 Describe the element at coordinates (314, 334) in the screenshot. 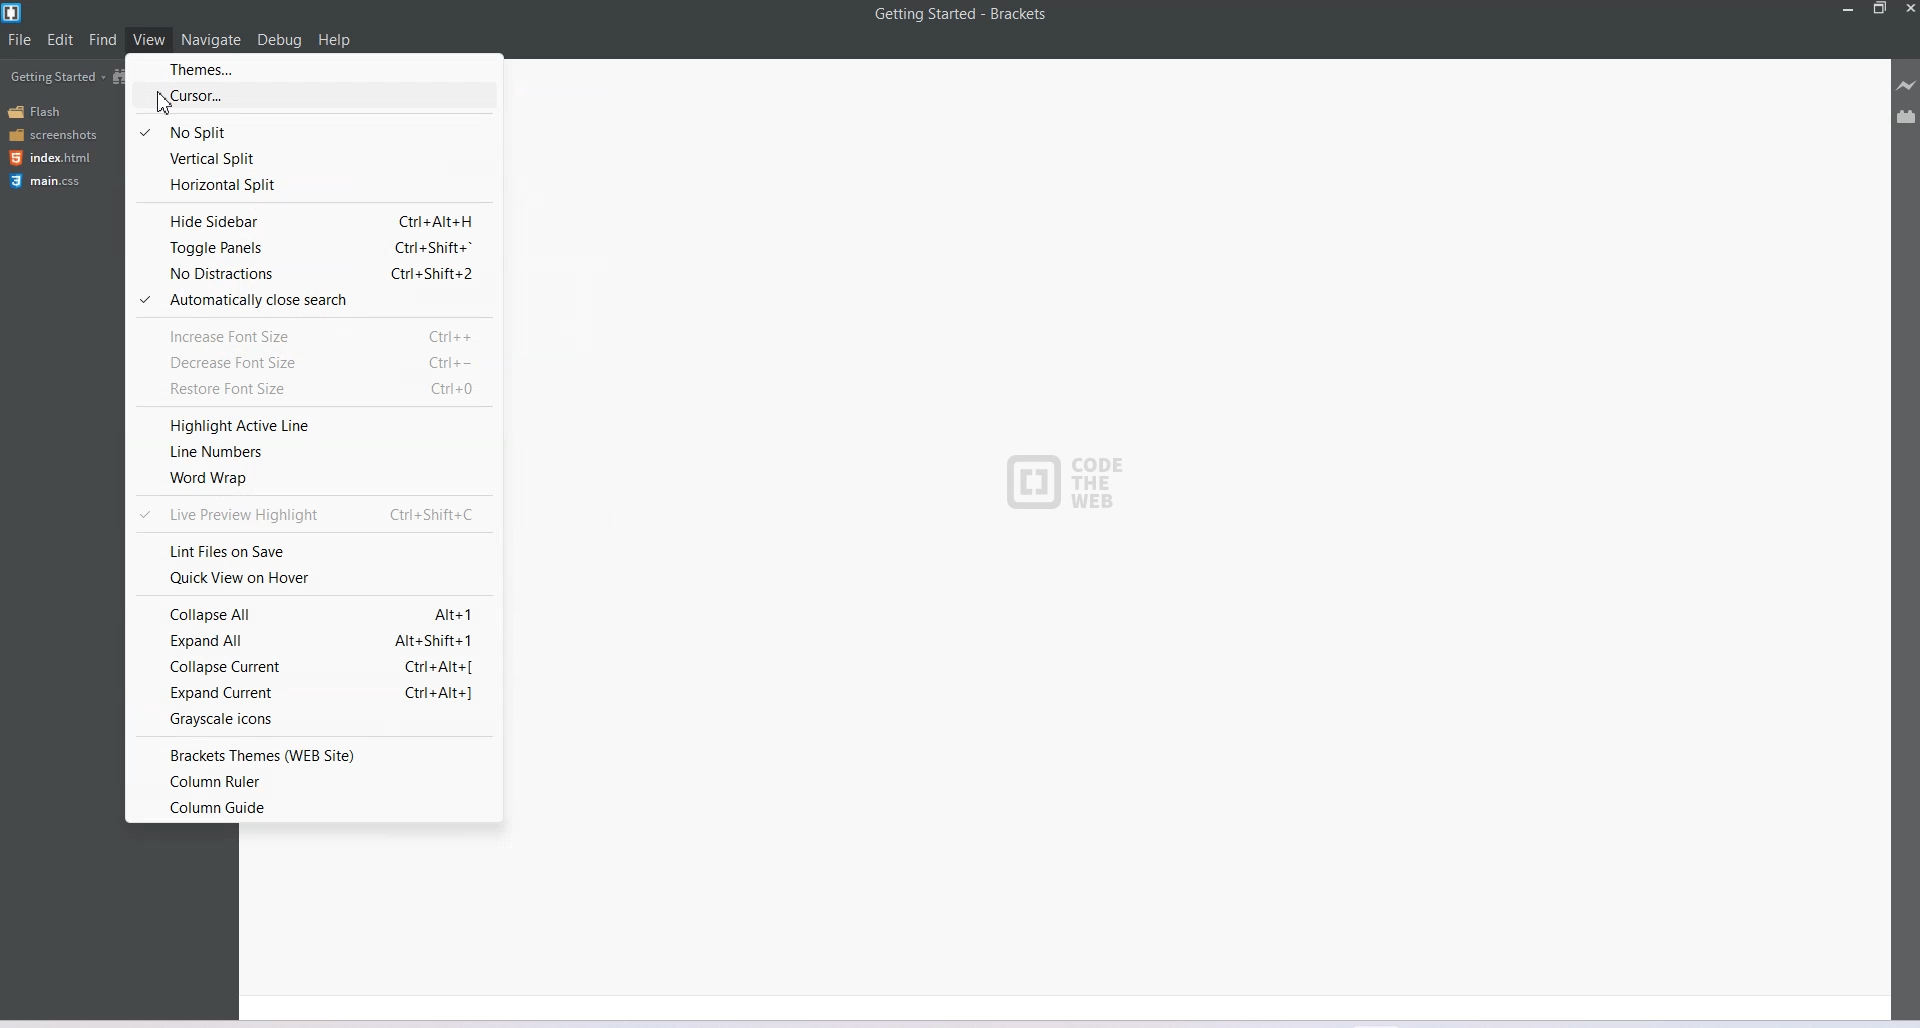

I see `increase font size` at that location.